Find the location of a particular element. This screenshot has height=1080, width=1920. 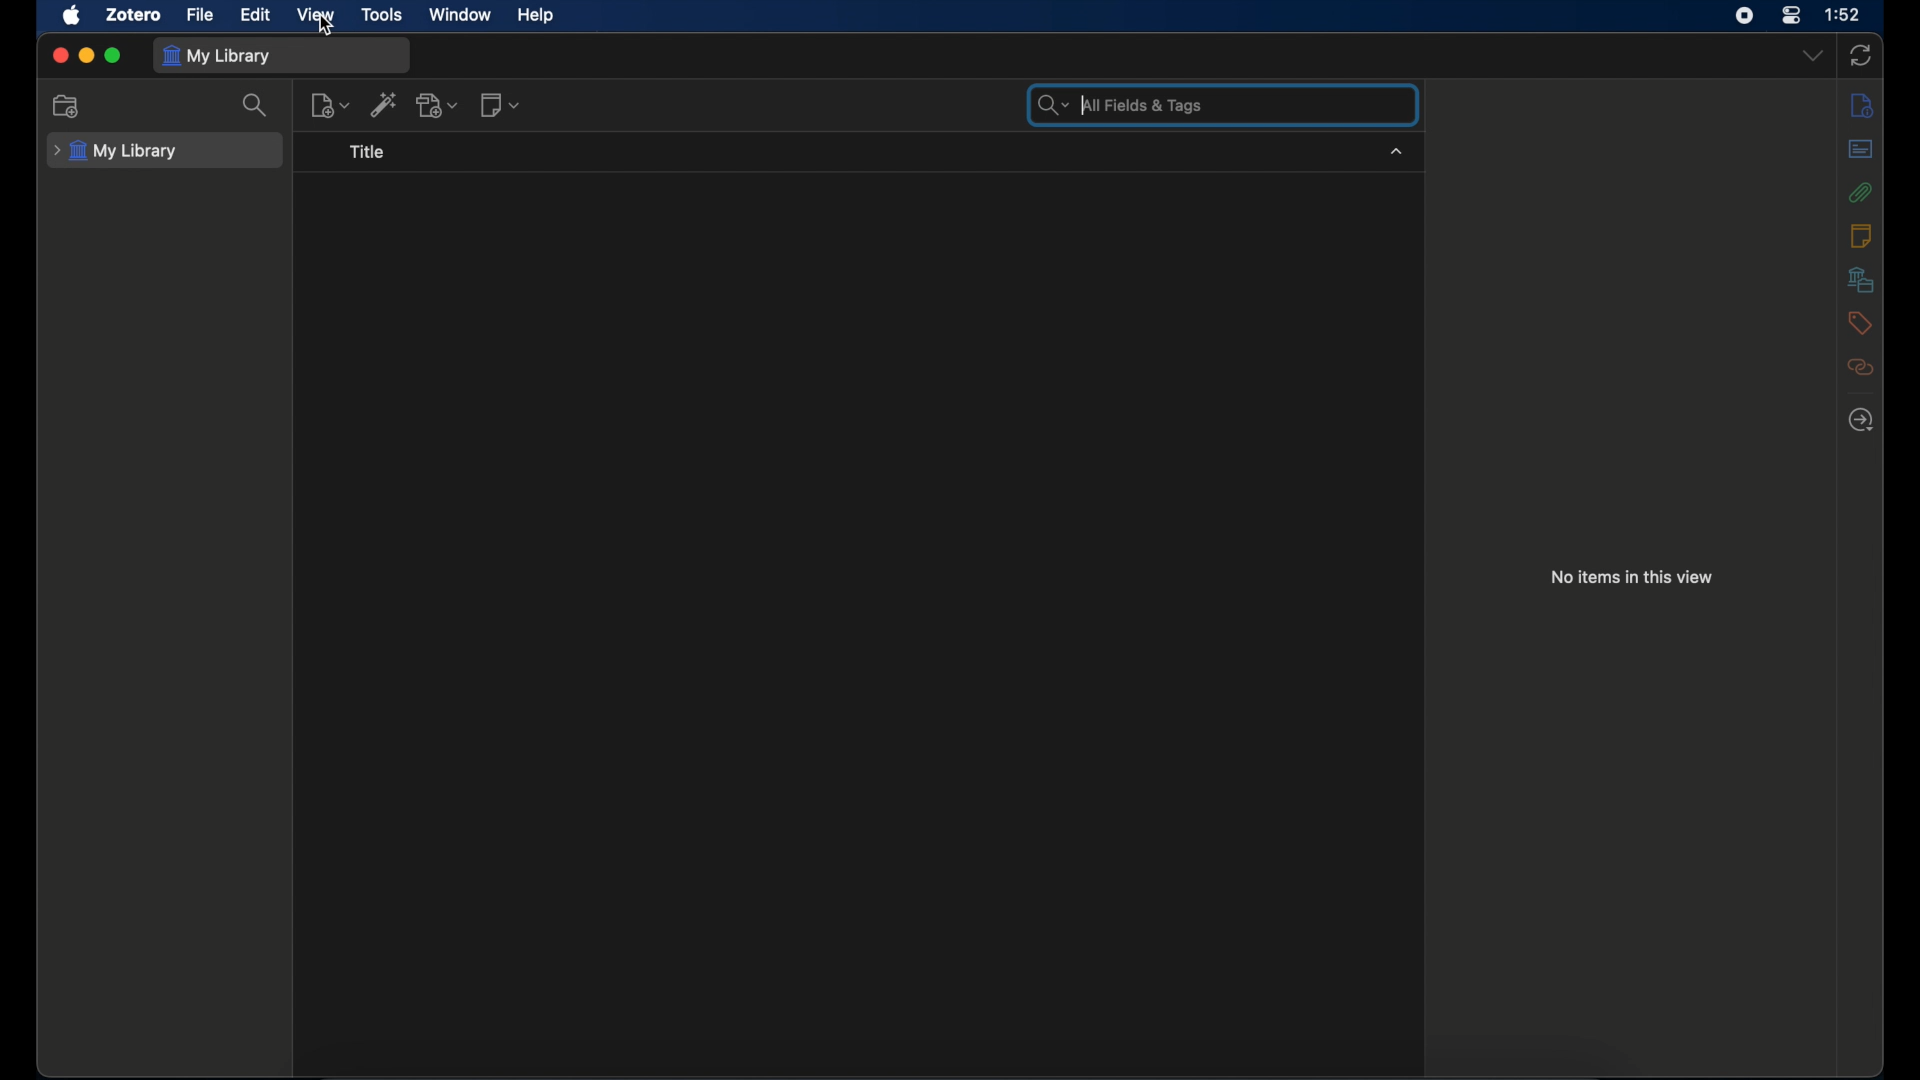

libraries is located at coordinates (1862, 279).